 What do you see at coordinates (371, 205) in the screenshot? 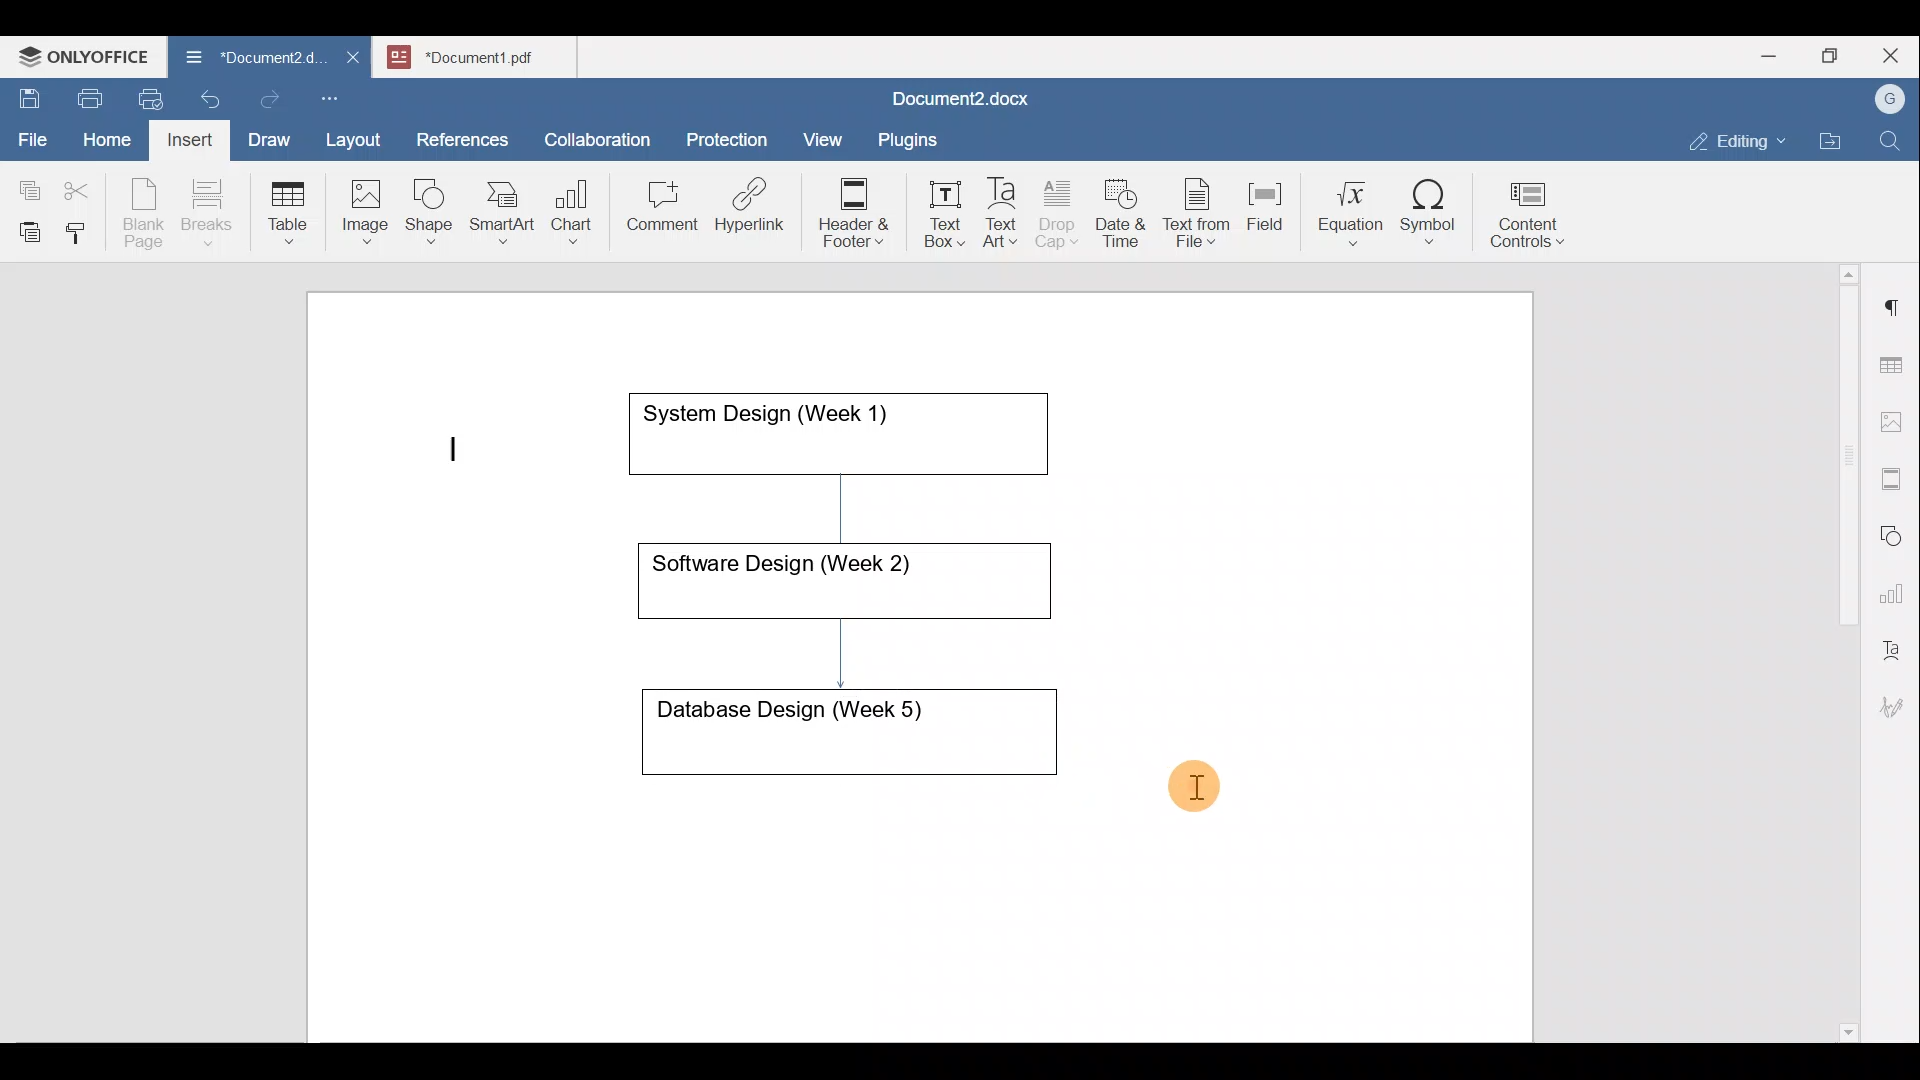
I see `Image` at bounding box center [371, 205].